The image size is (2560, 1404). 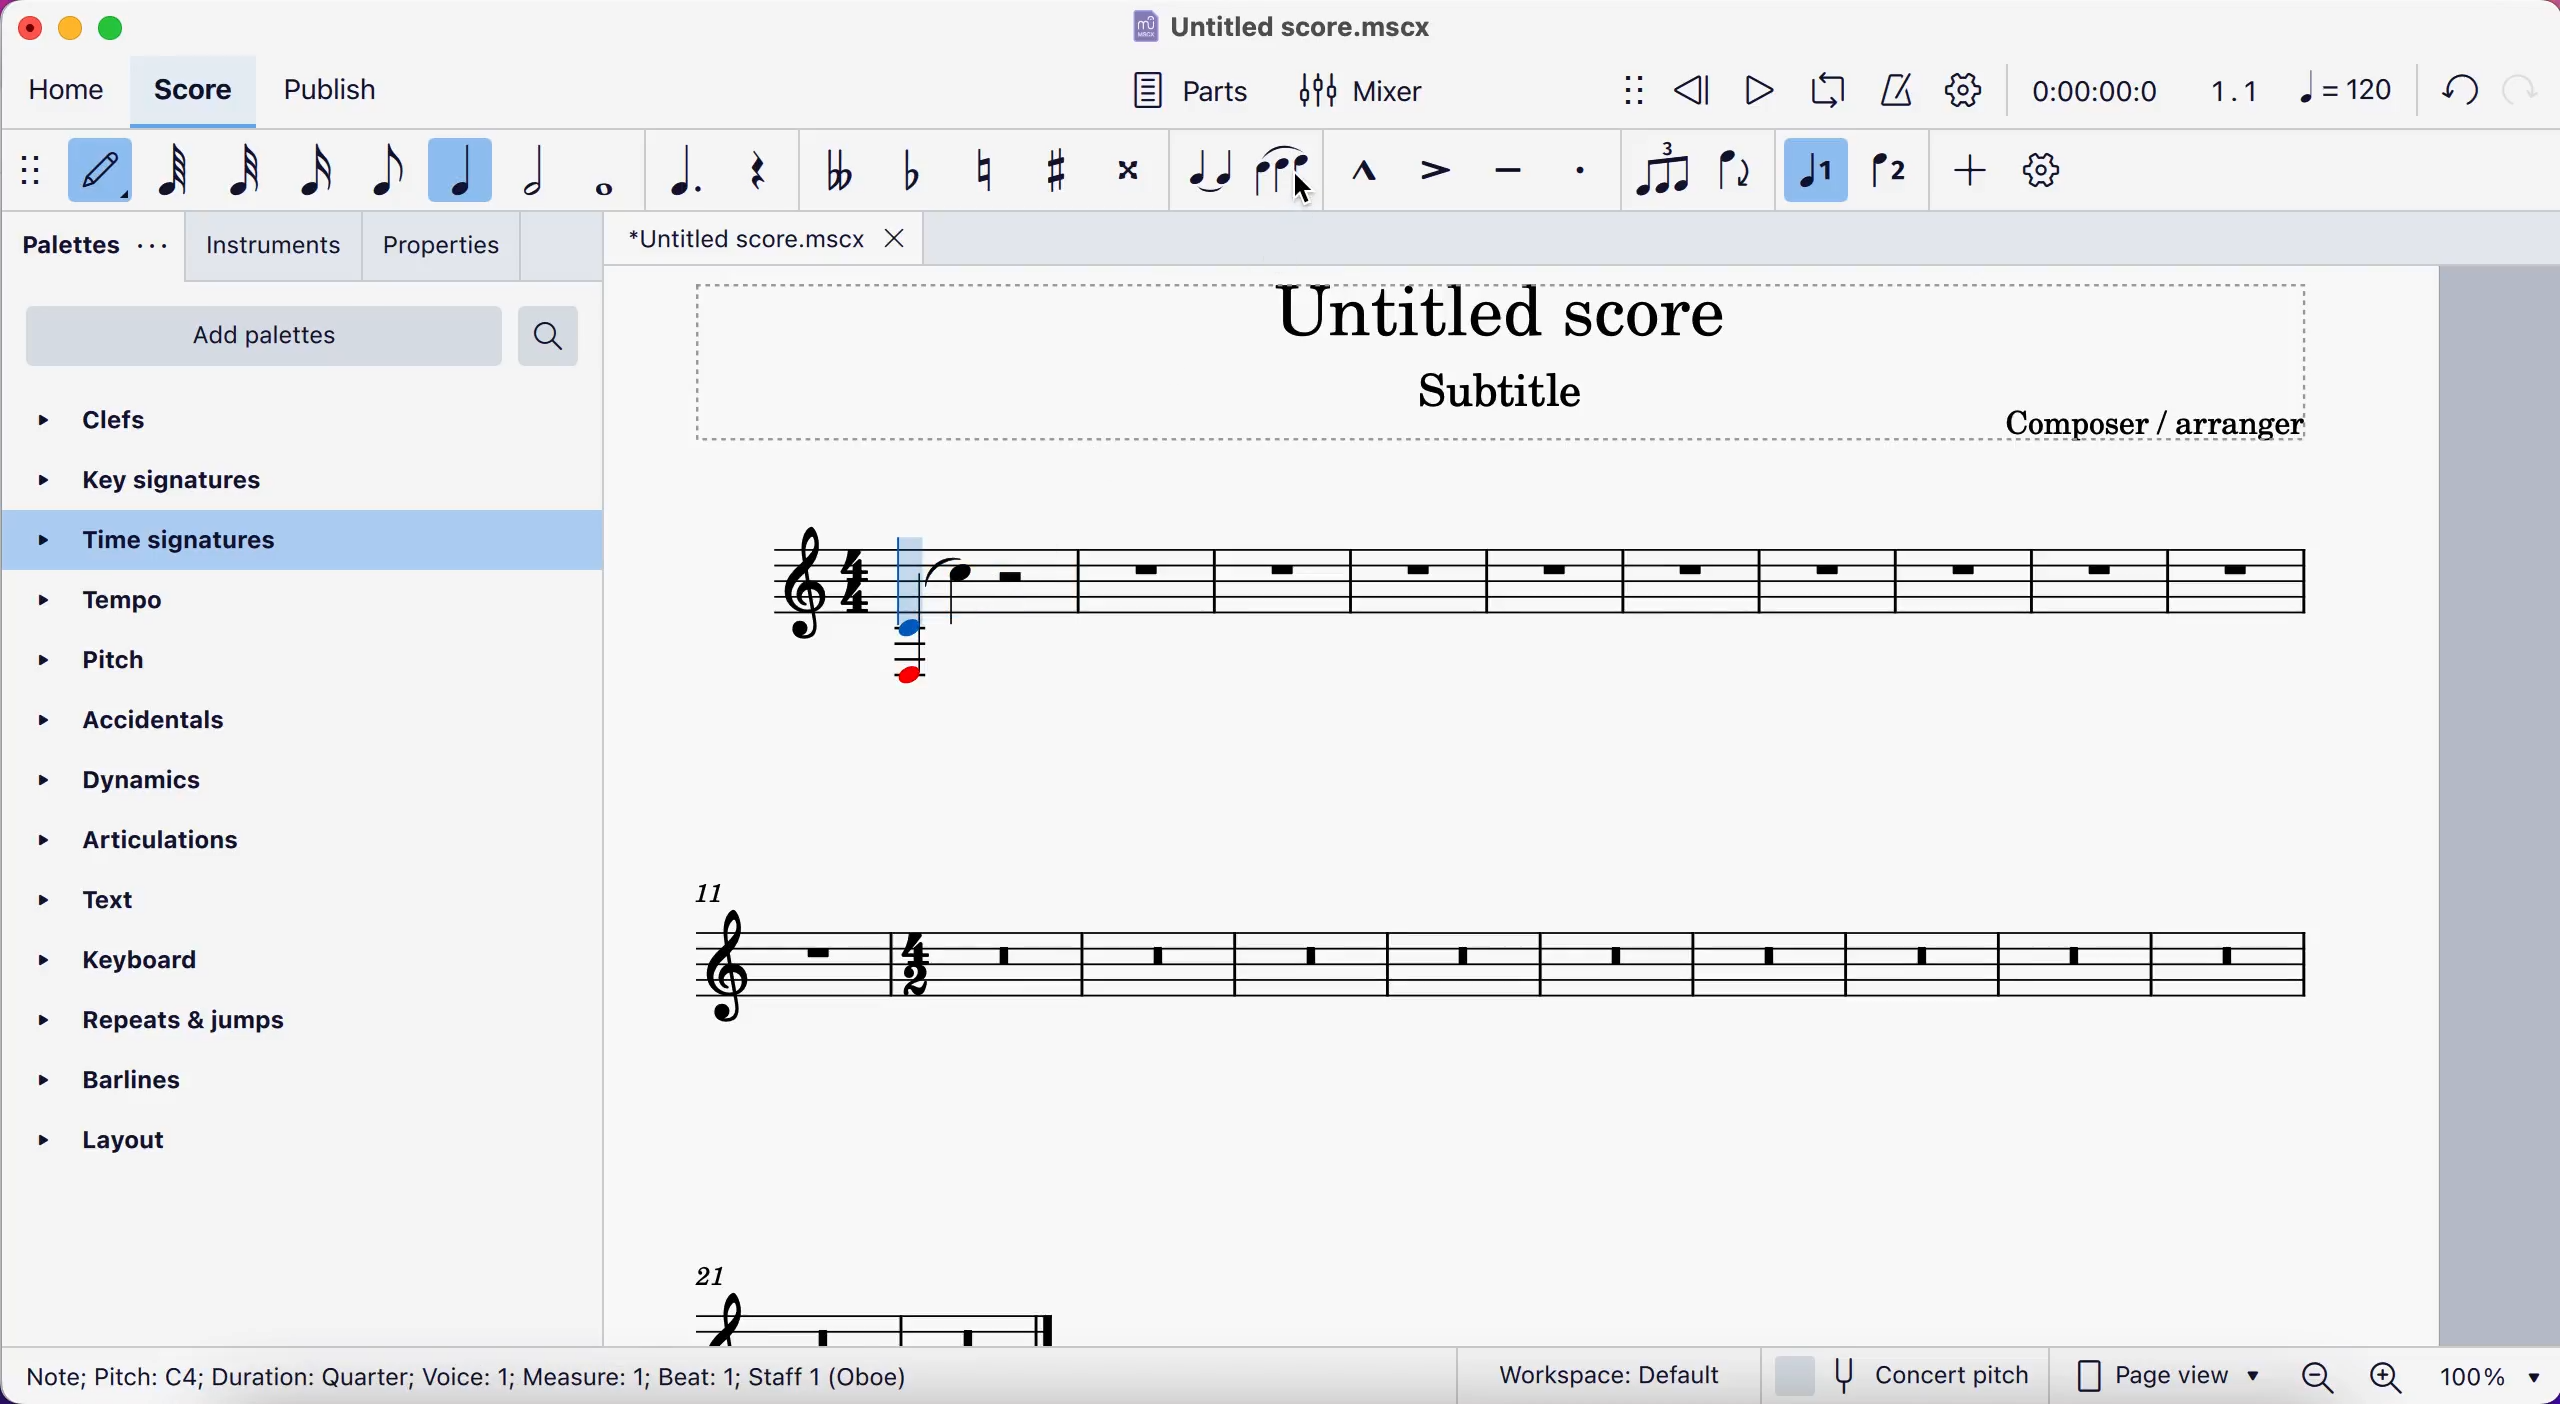 What do you see at coordinates (1518, 356) in the screenshot?
I see `untitled score subtitle composer/arranger` at bounding box center [1518, 356].